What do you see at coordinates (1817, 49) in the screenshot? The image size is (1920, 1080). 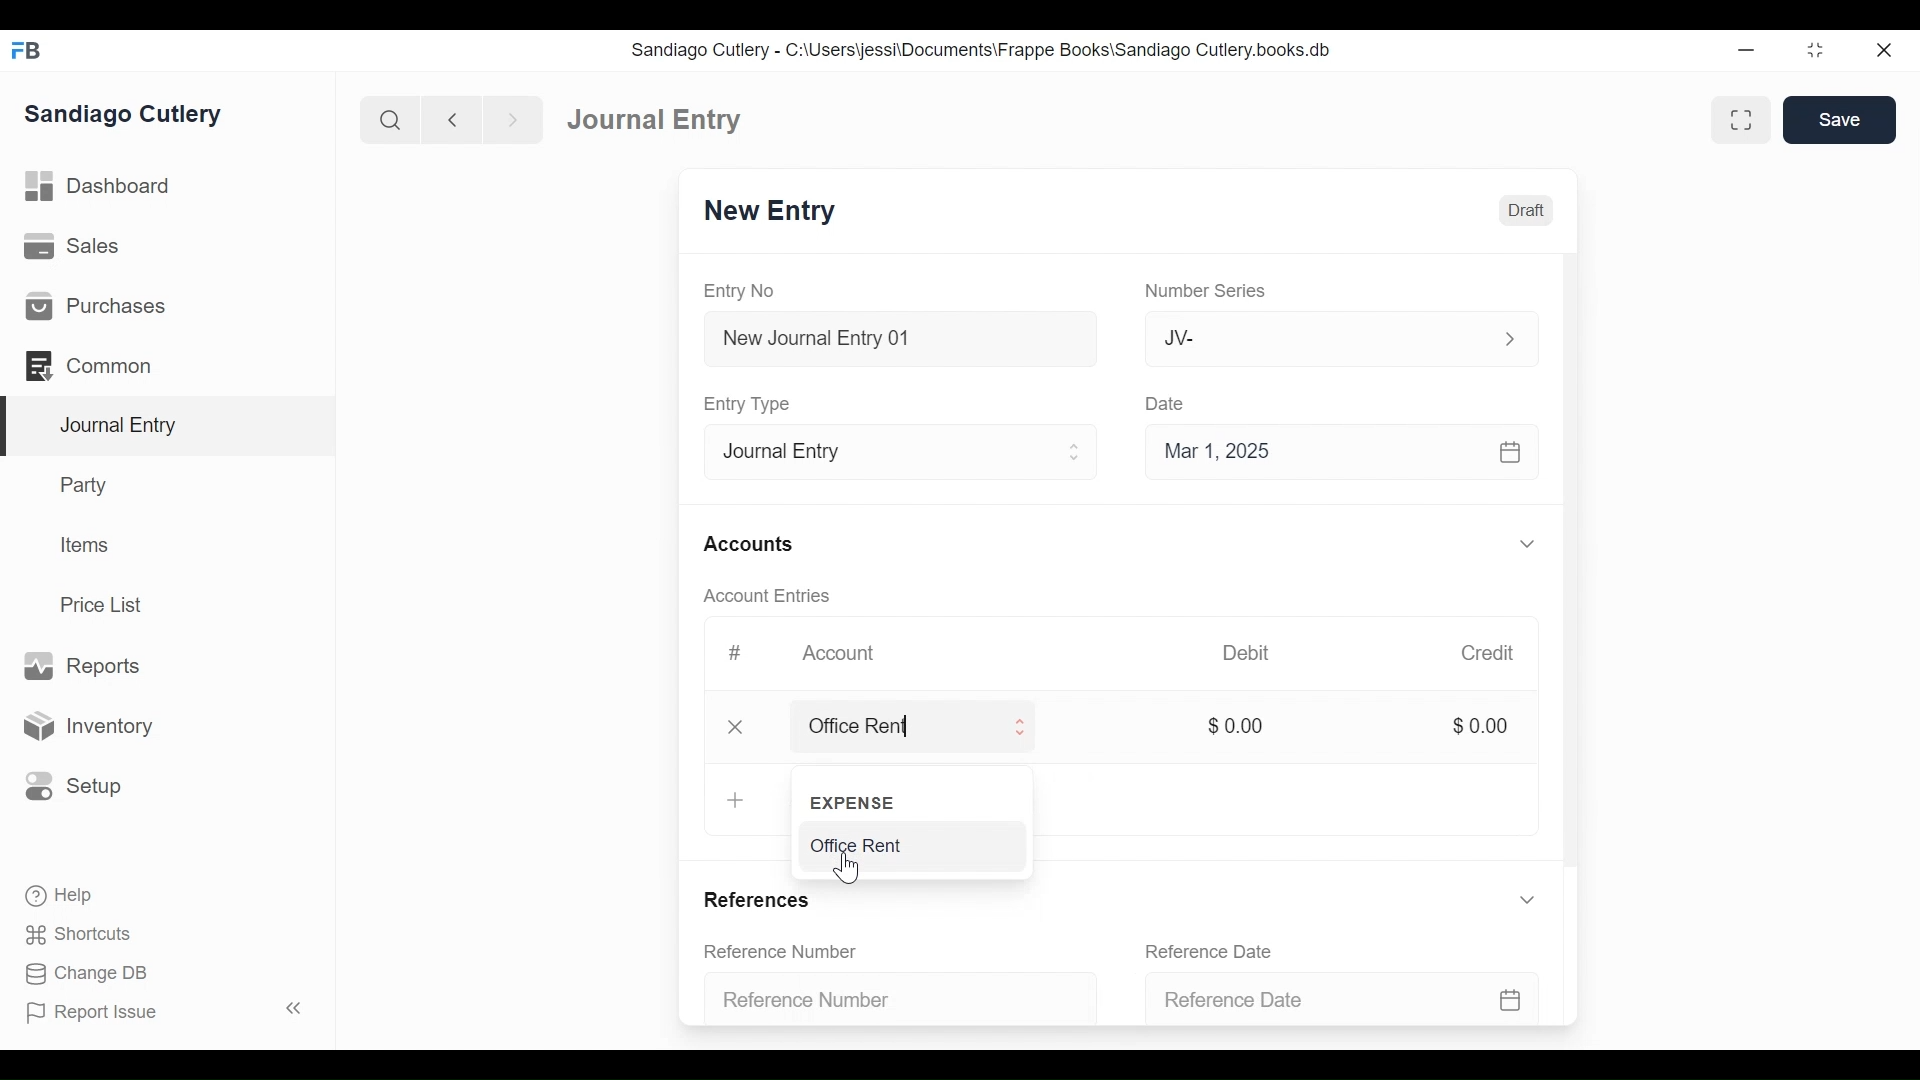 I see `maximize` at bounding box center [1817, 49].